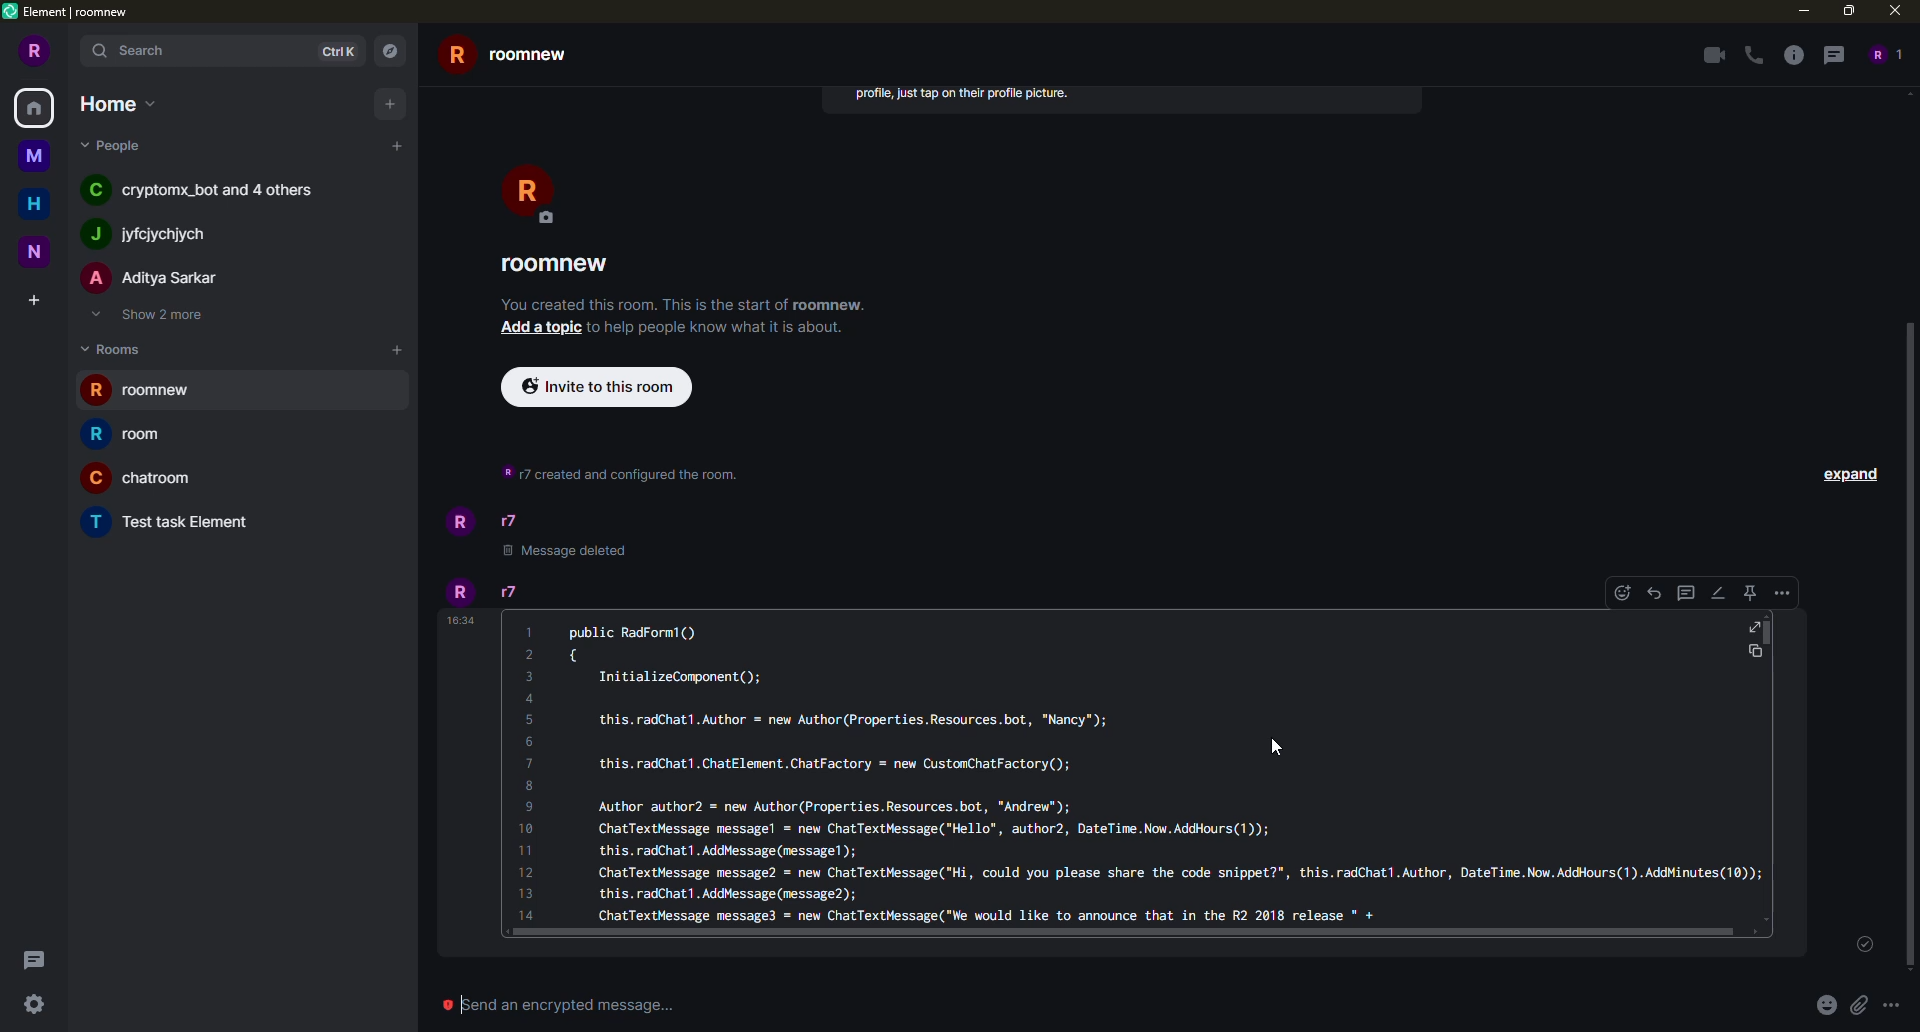 This screenshot has width=1920, height=1032. What do you see at coordinates (115, 144) in the screenshot?
I see `people` at bounding box center [115, 144].